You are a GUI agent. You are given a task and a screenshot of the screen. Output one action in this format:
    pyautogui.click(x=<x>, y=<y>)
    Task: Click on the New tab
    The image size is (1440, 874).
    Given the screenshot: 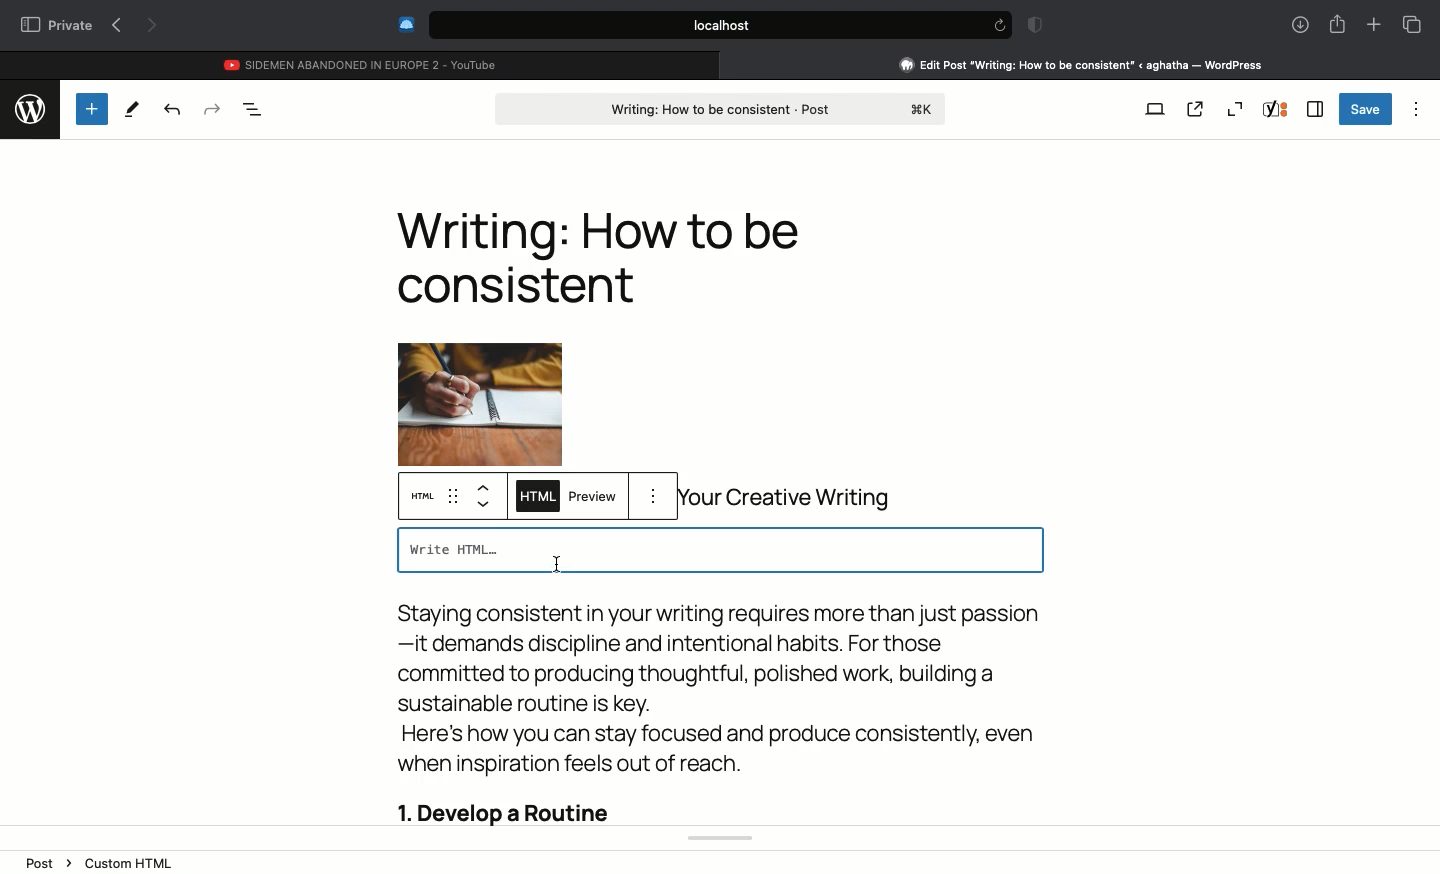 What is the action you would take?
    pyautogui.click(x=1374, y=25)
    